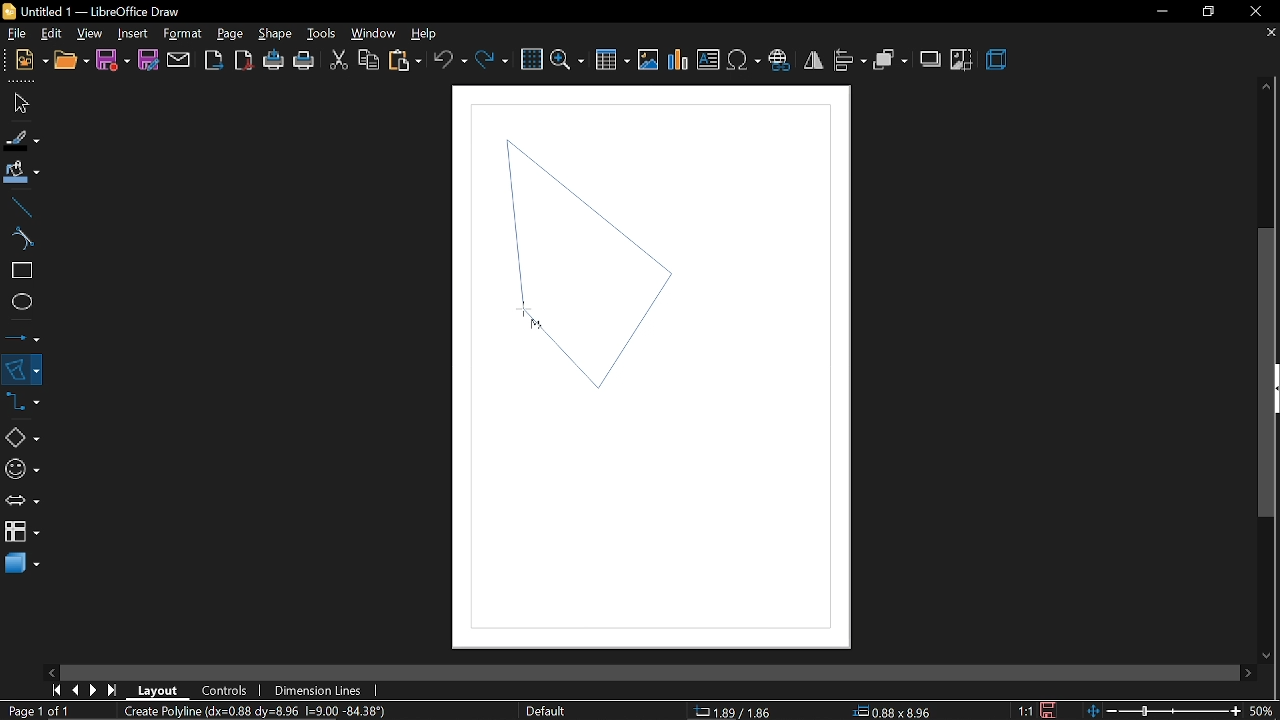 Image resolution: width=1280 pixels, height=720 pixels. Describe the element at coordinates (245, 61) in the screenshot. I see `export as pdf` at that location.